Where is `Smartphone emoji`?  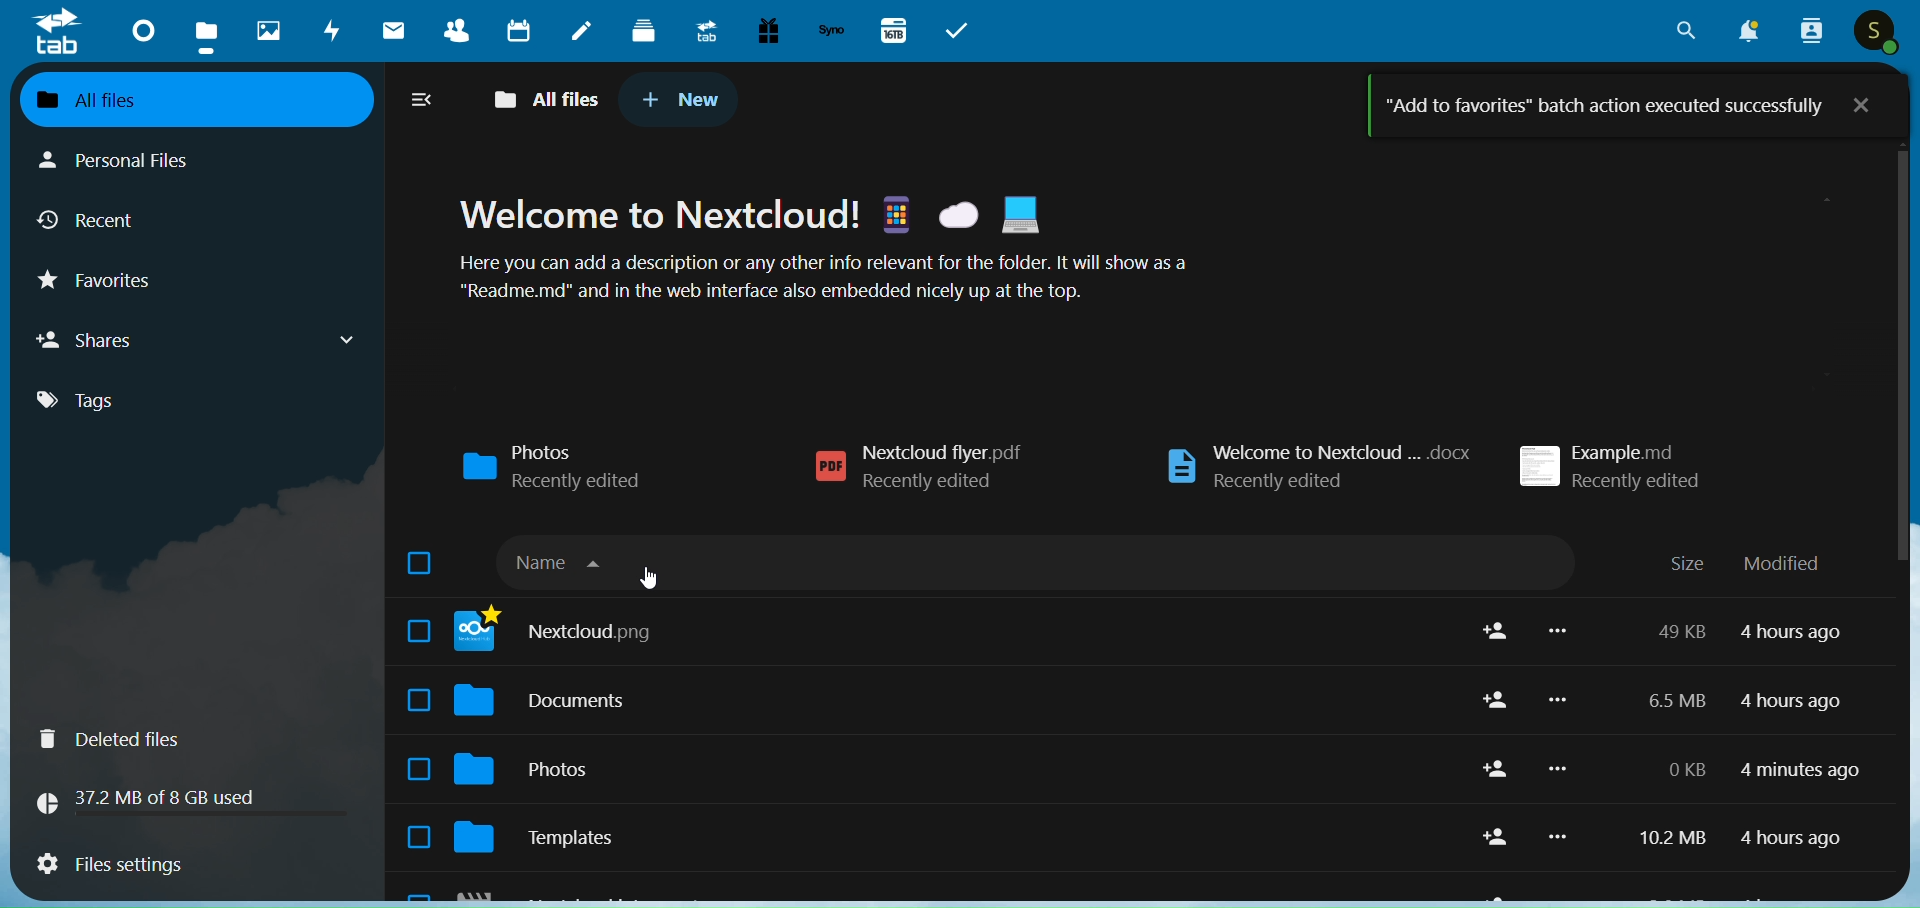
Smartphone emoji is located at coordinates (895, 213).